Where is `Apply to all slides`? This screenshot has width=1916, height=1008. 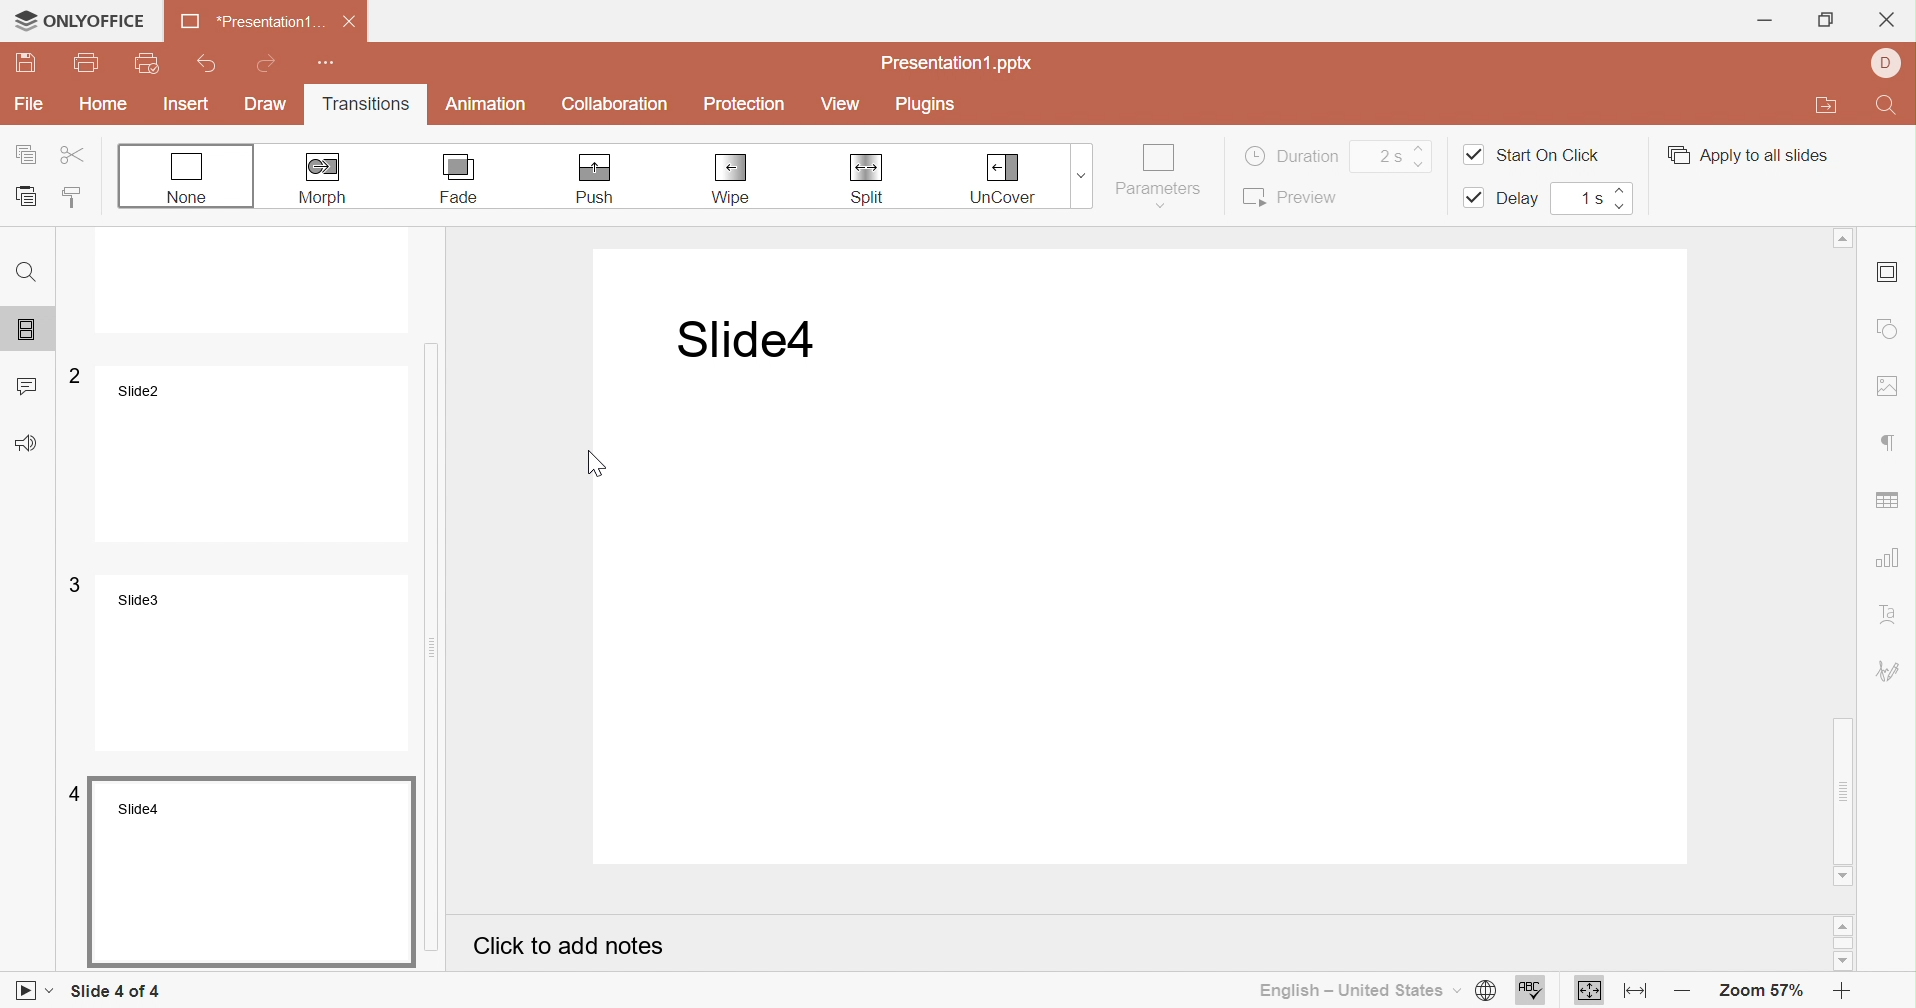
Apply to all slides is located at coordinates (1744, 154).